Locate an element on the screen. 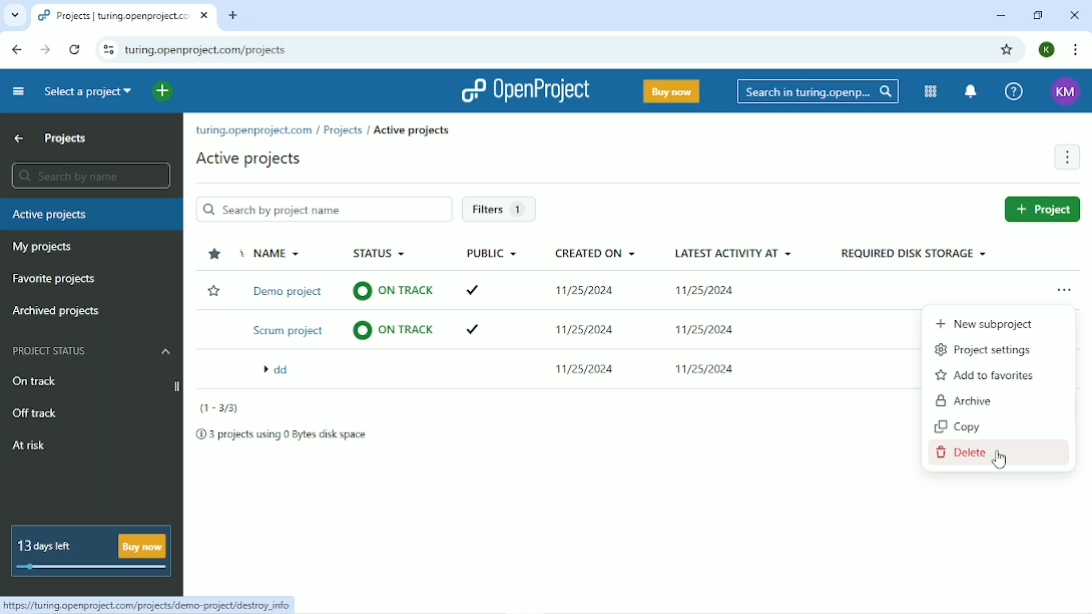 The image size is (1092, 614). cursor is located at coordinates (1001, 466).